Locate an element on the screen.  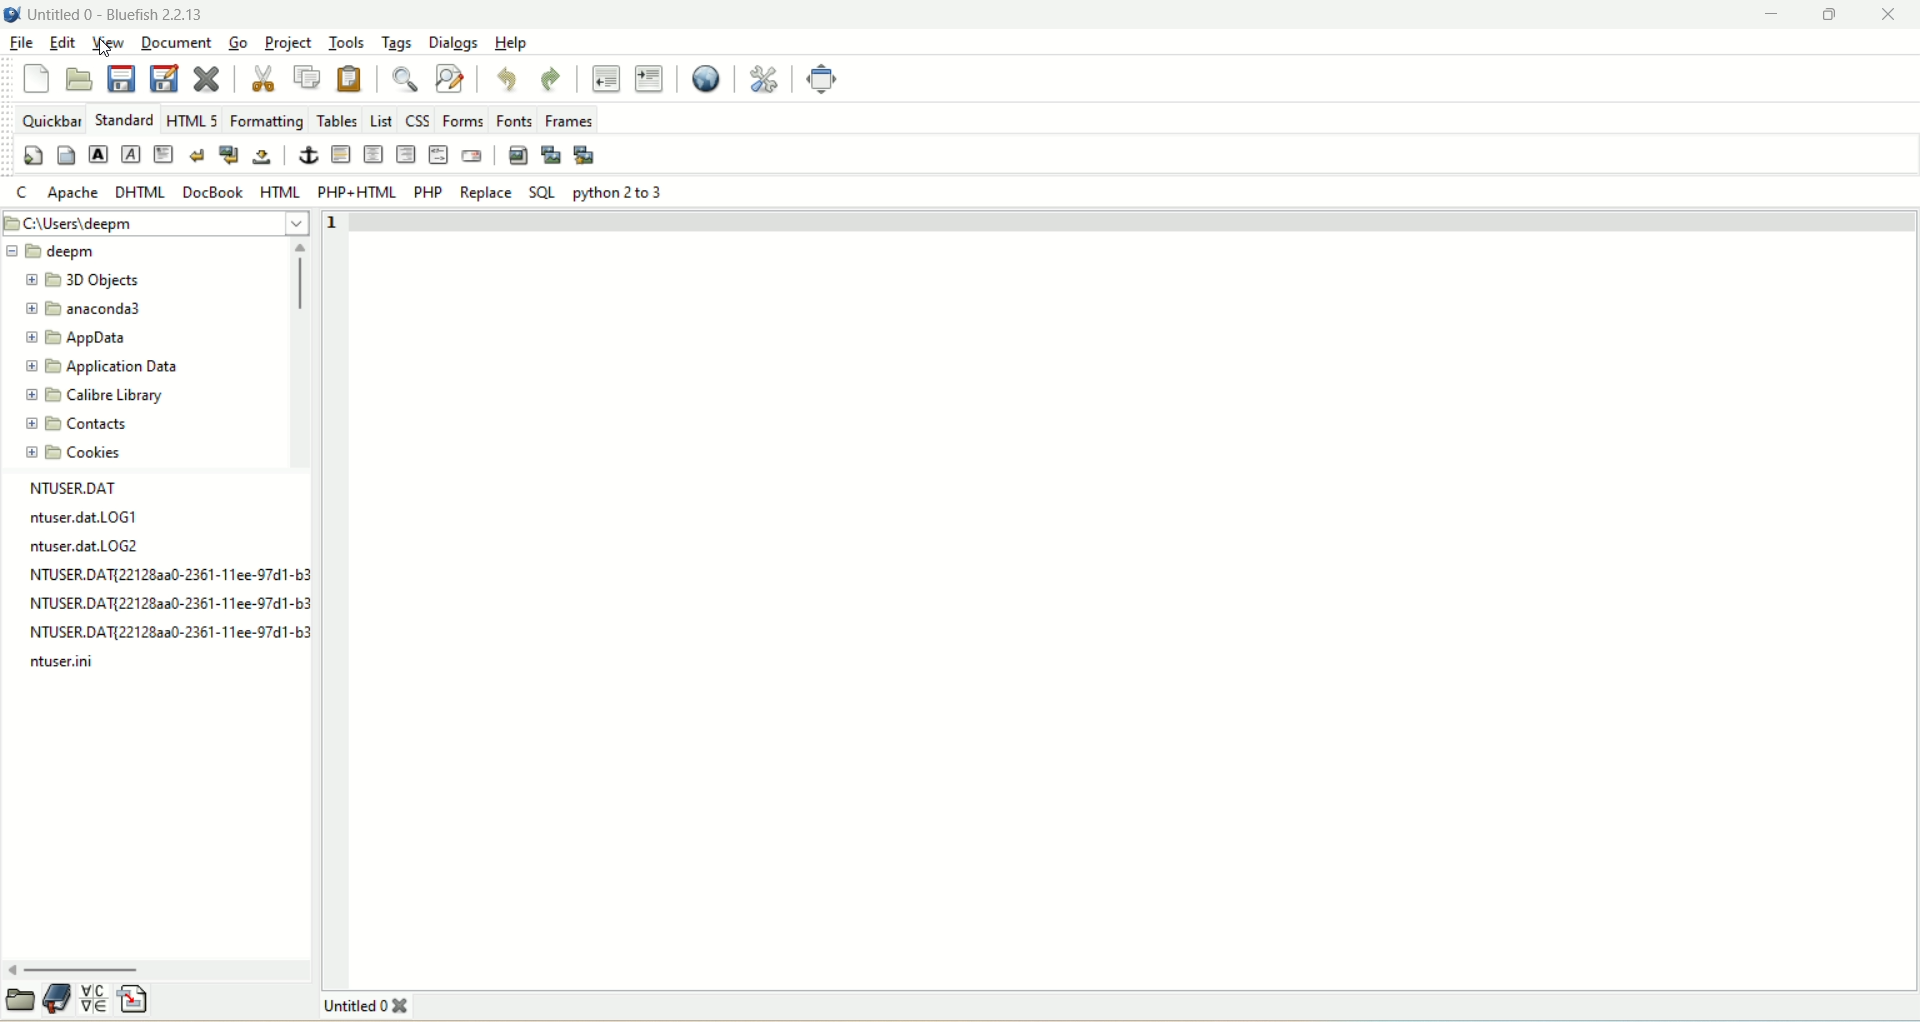
HTML is located at coordinates (280, 193).